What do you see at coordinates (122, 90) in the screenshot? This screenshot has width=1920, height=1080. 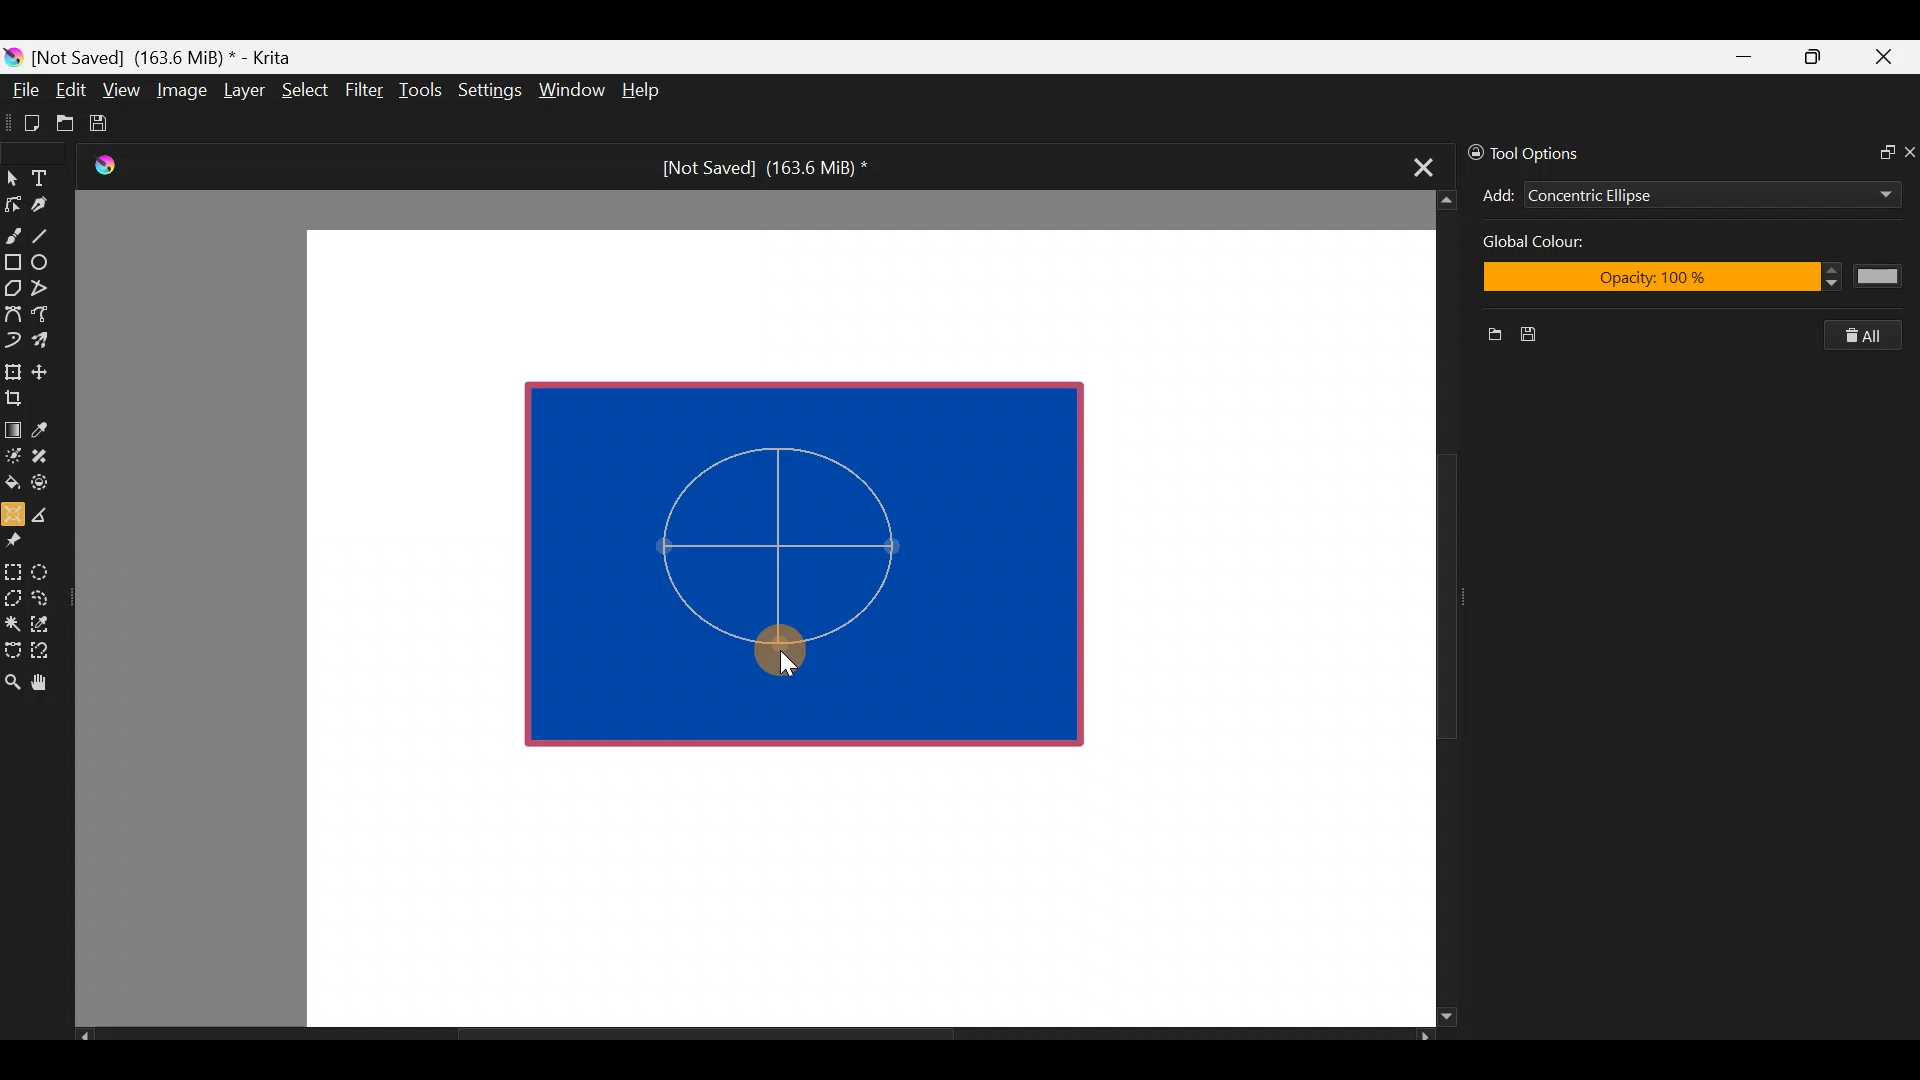 I see `View` at bounding box center [122, 90].